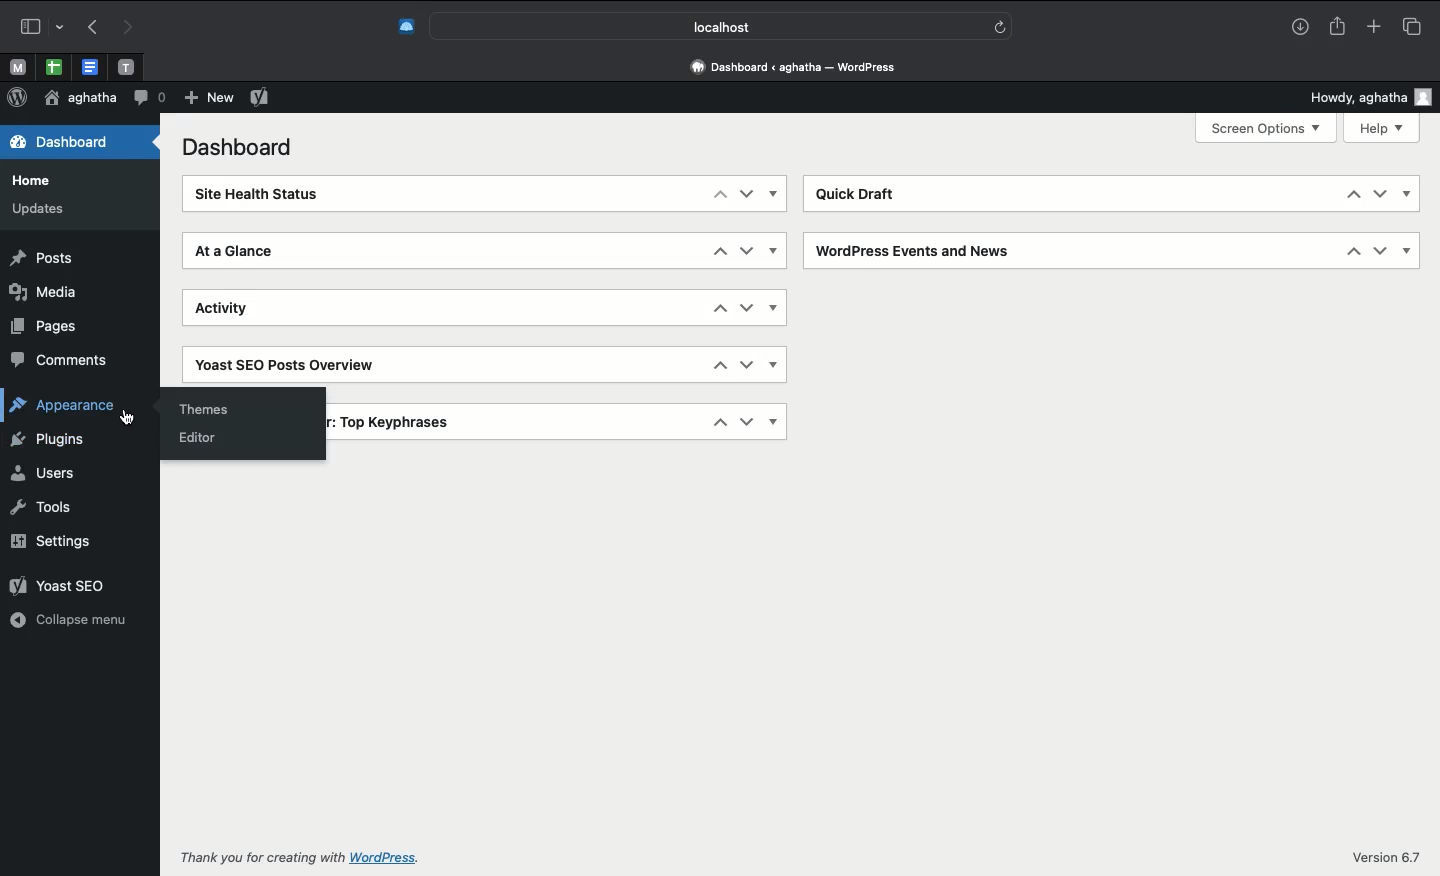  What do you see at coordinates (1351, 194) in the screenshot?
I see `Up` at bounding box center [1351, 194].